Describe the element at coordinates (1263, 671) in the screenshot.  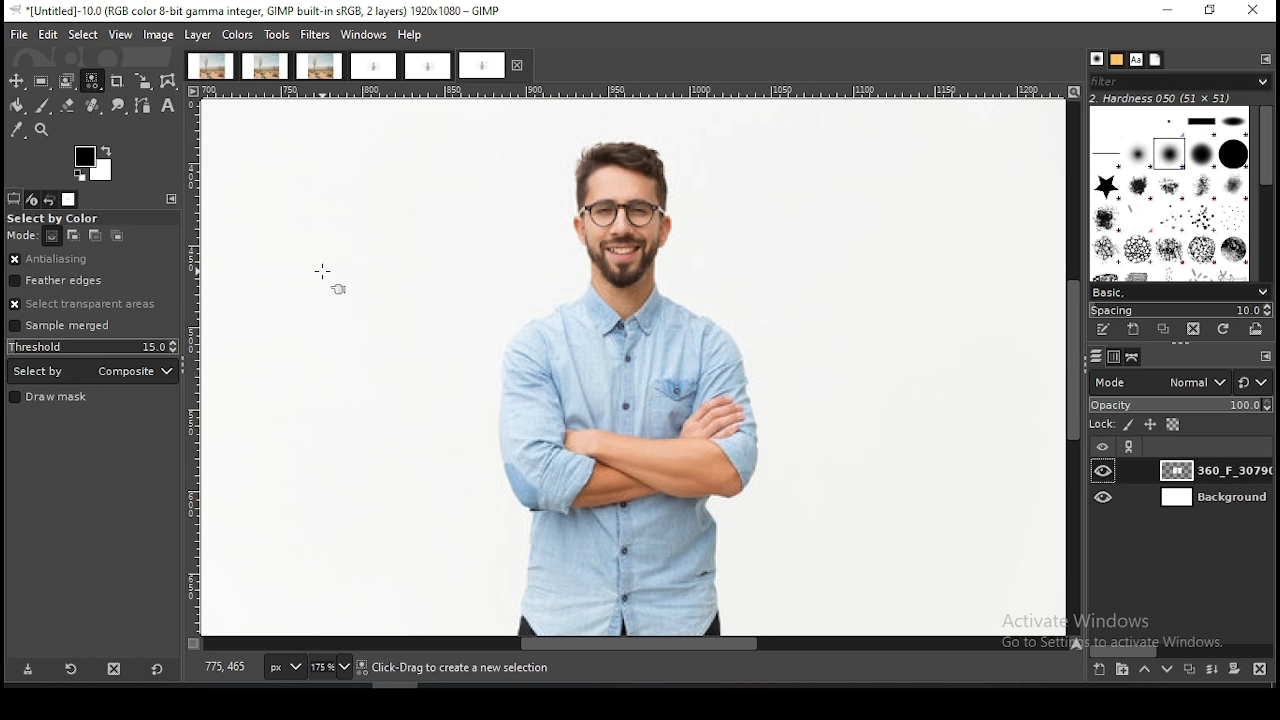
I see `delete layer` at that location.